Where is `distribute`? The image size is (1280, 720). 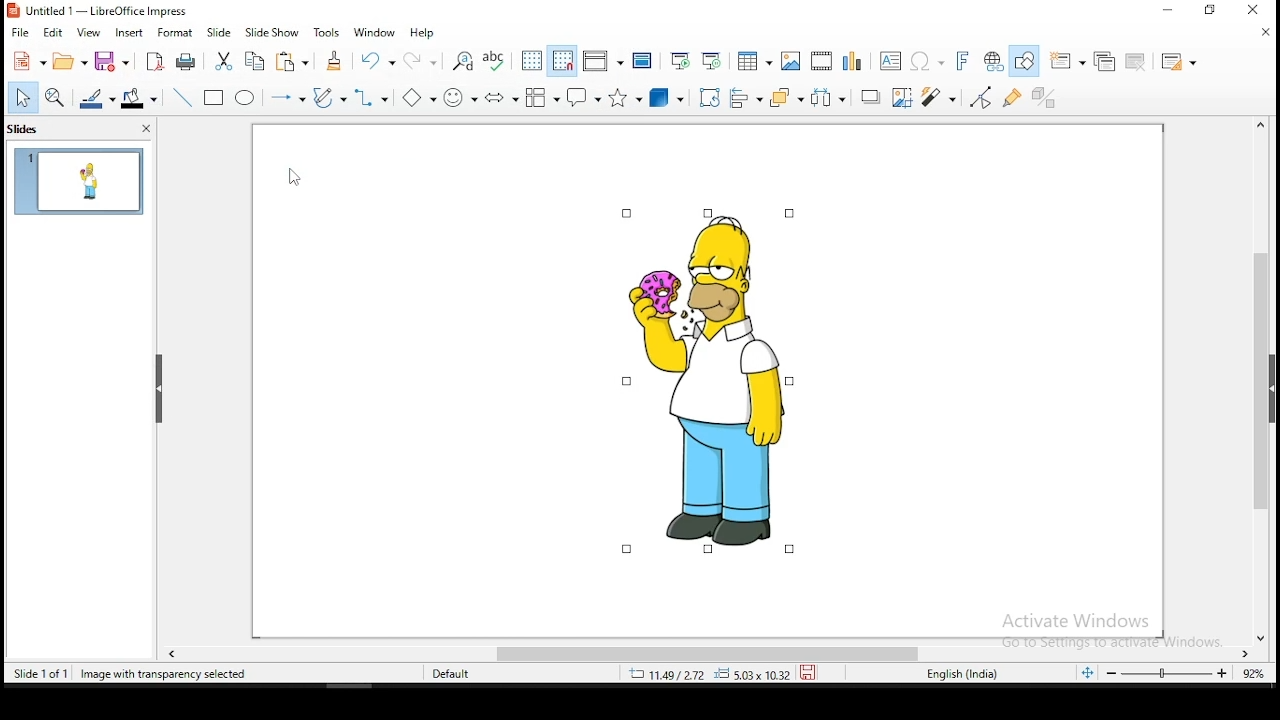 distribute is located at coordinates (828, 98).